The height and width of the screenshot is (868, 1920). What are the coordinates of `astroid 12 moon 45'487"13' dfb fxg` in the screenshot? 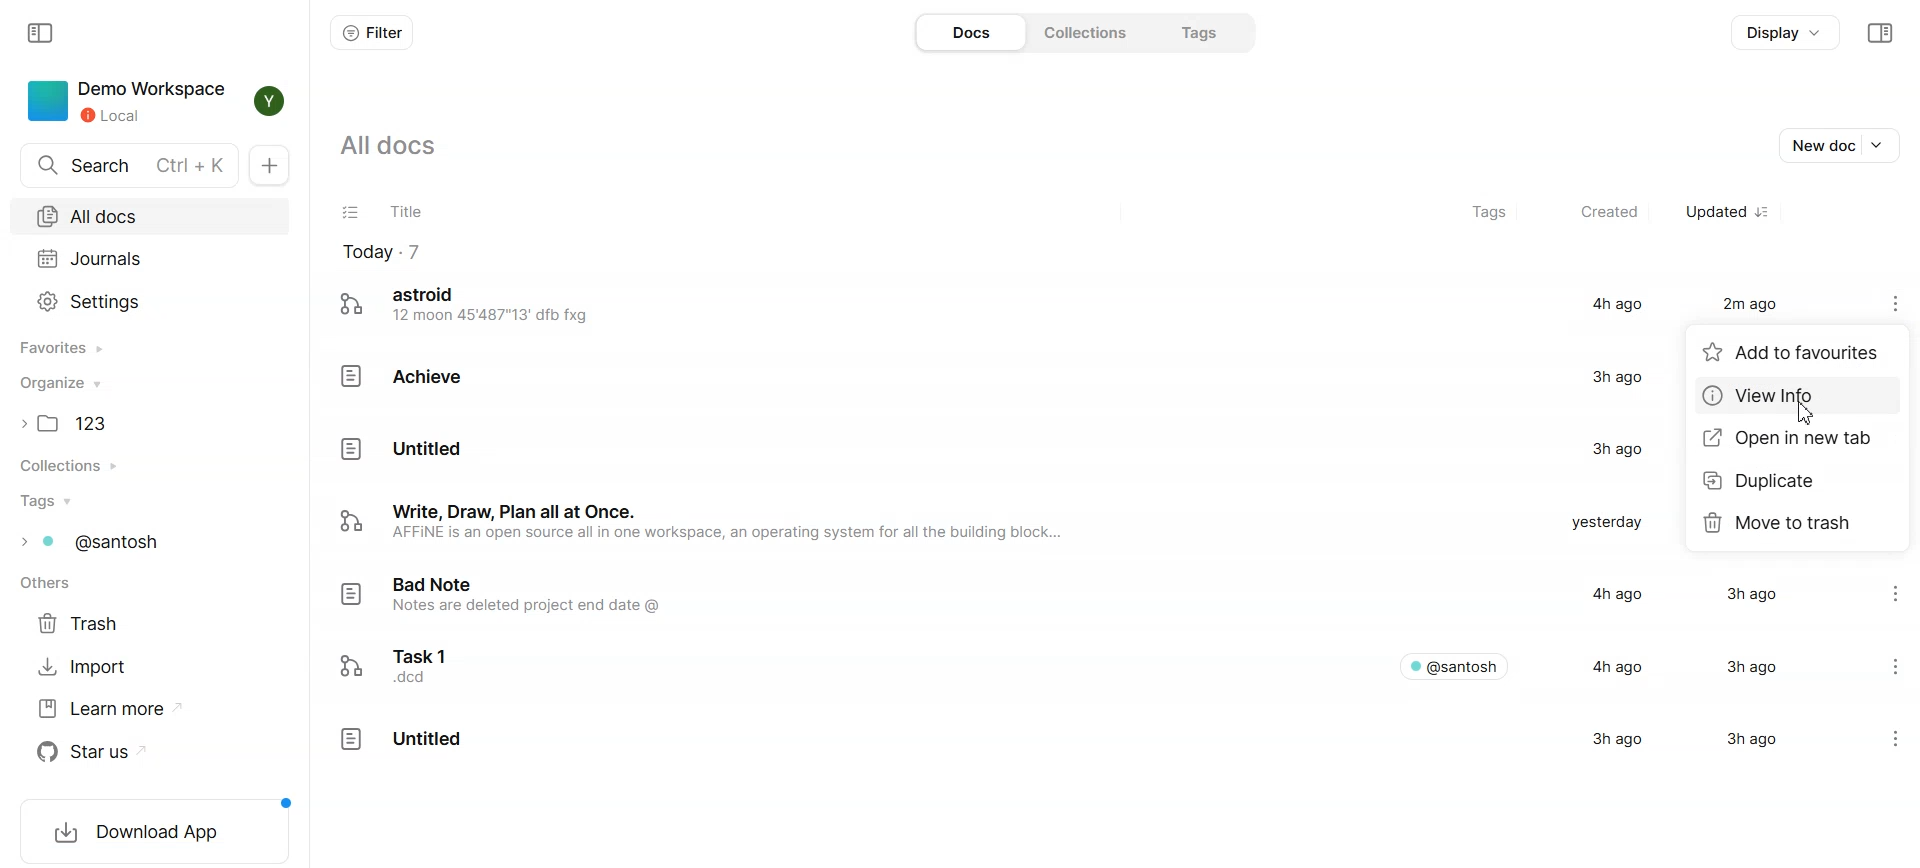 It's located at (470, 307).